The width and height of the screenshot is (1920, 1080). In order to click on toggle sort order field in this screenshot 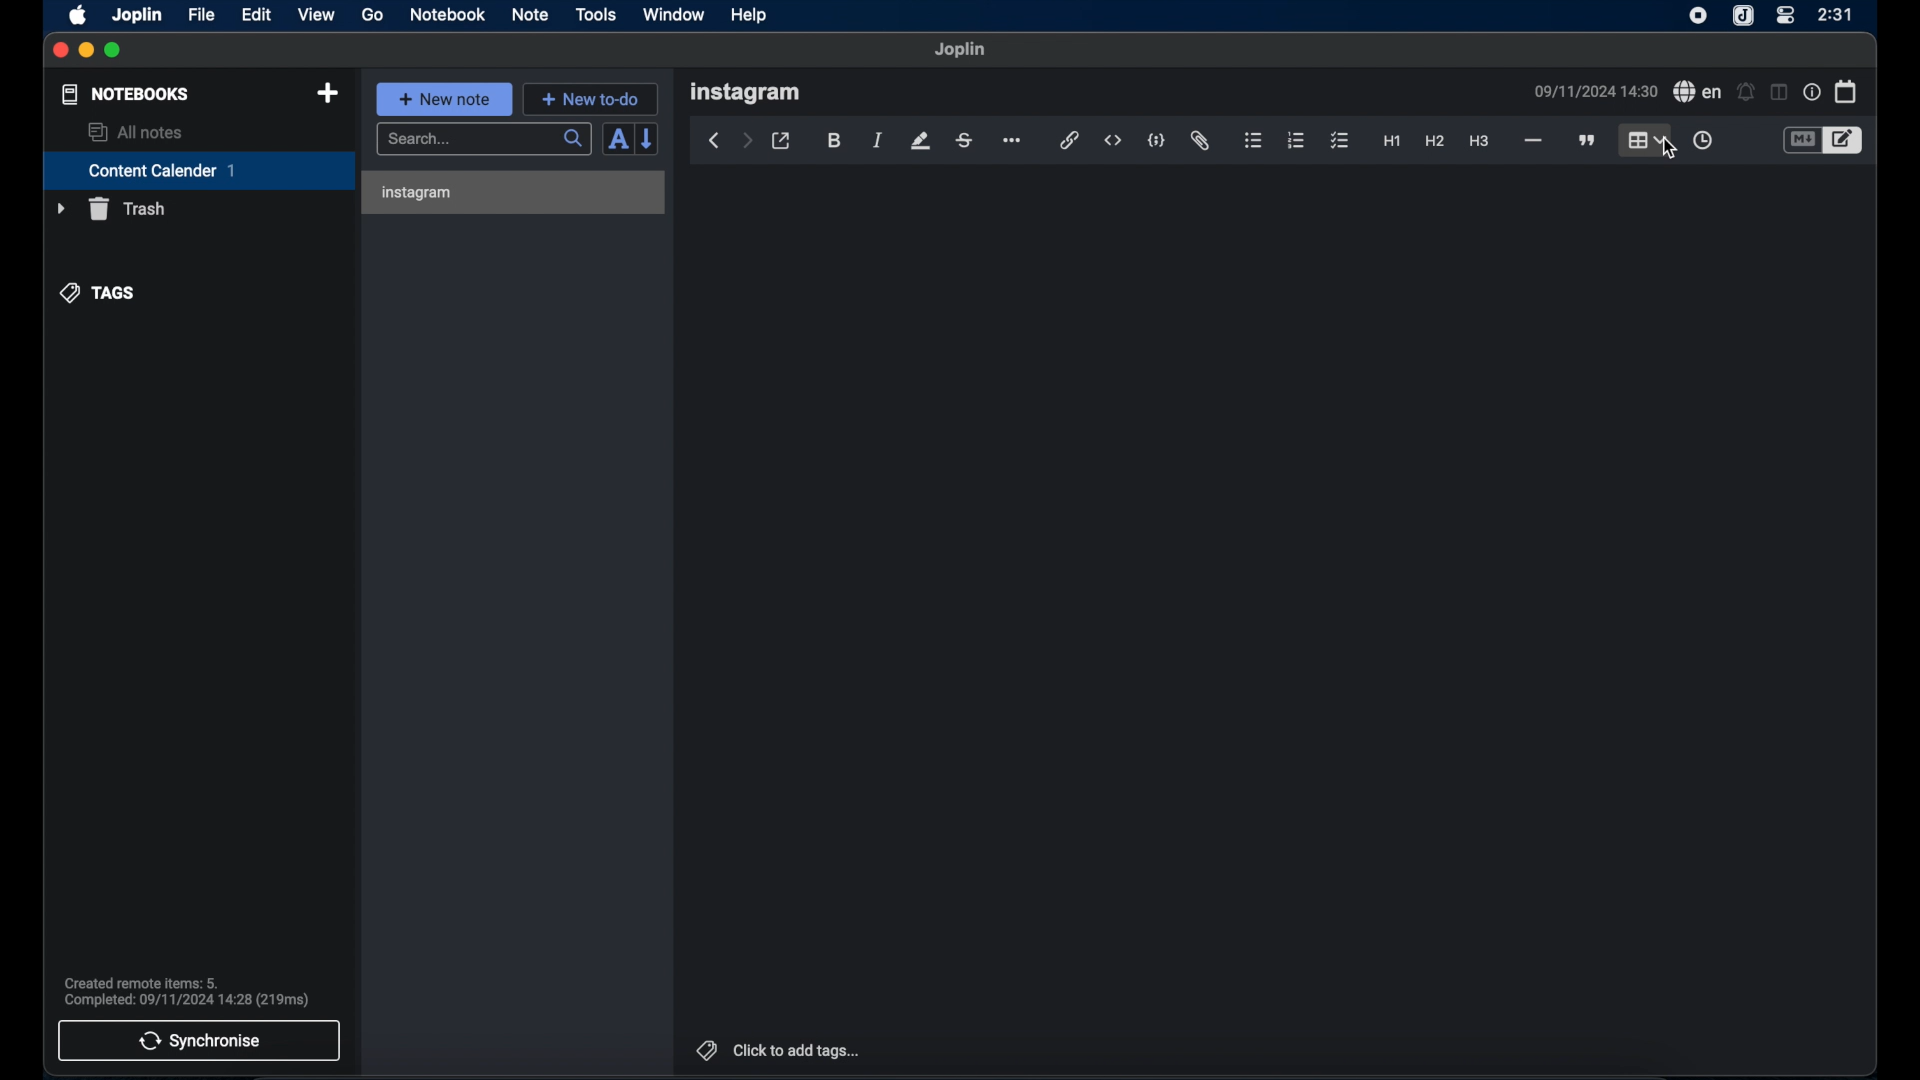, I will do `click(617, 140)`.